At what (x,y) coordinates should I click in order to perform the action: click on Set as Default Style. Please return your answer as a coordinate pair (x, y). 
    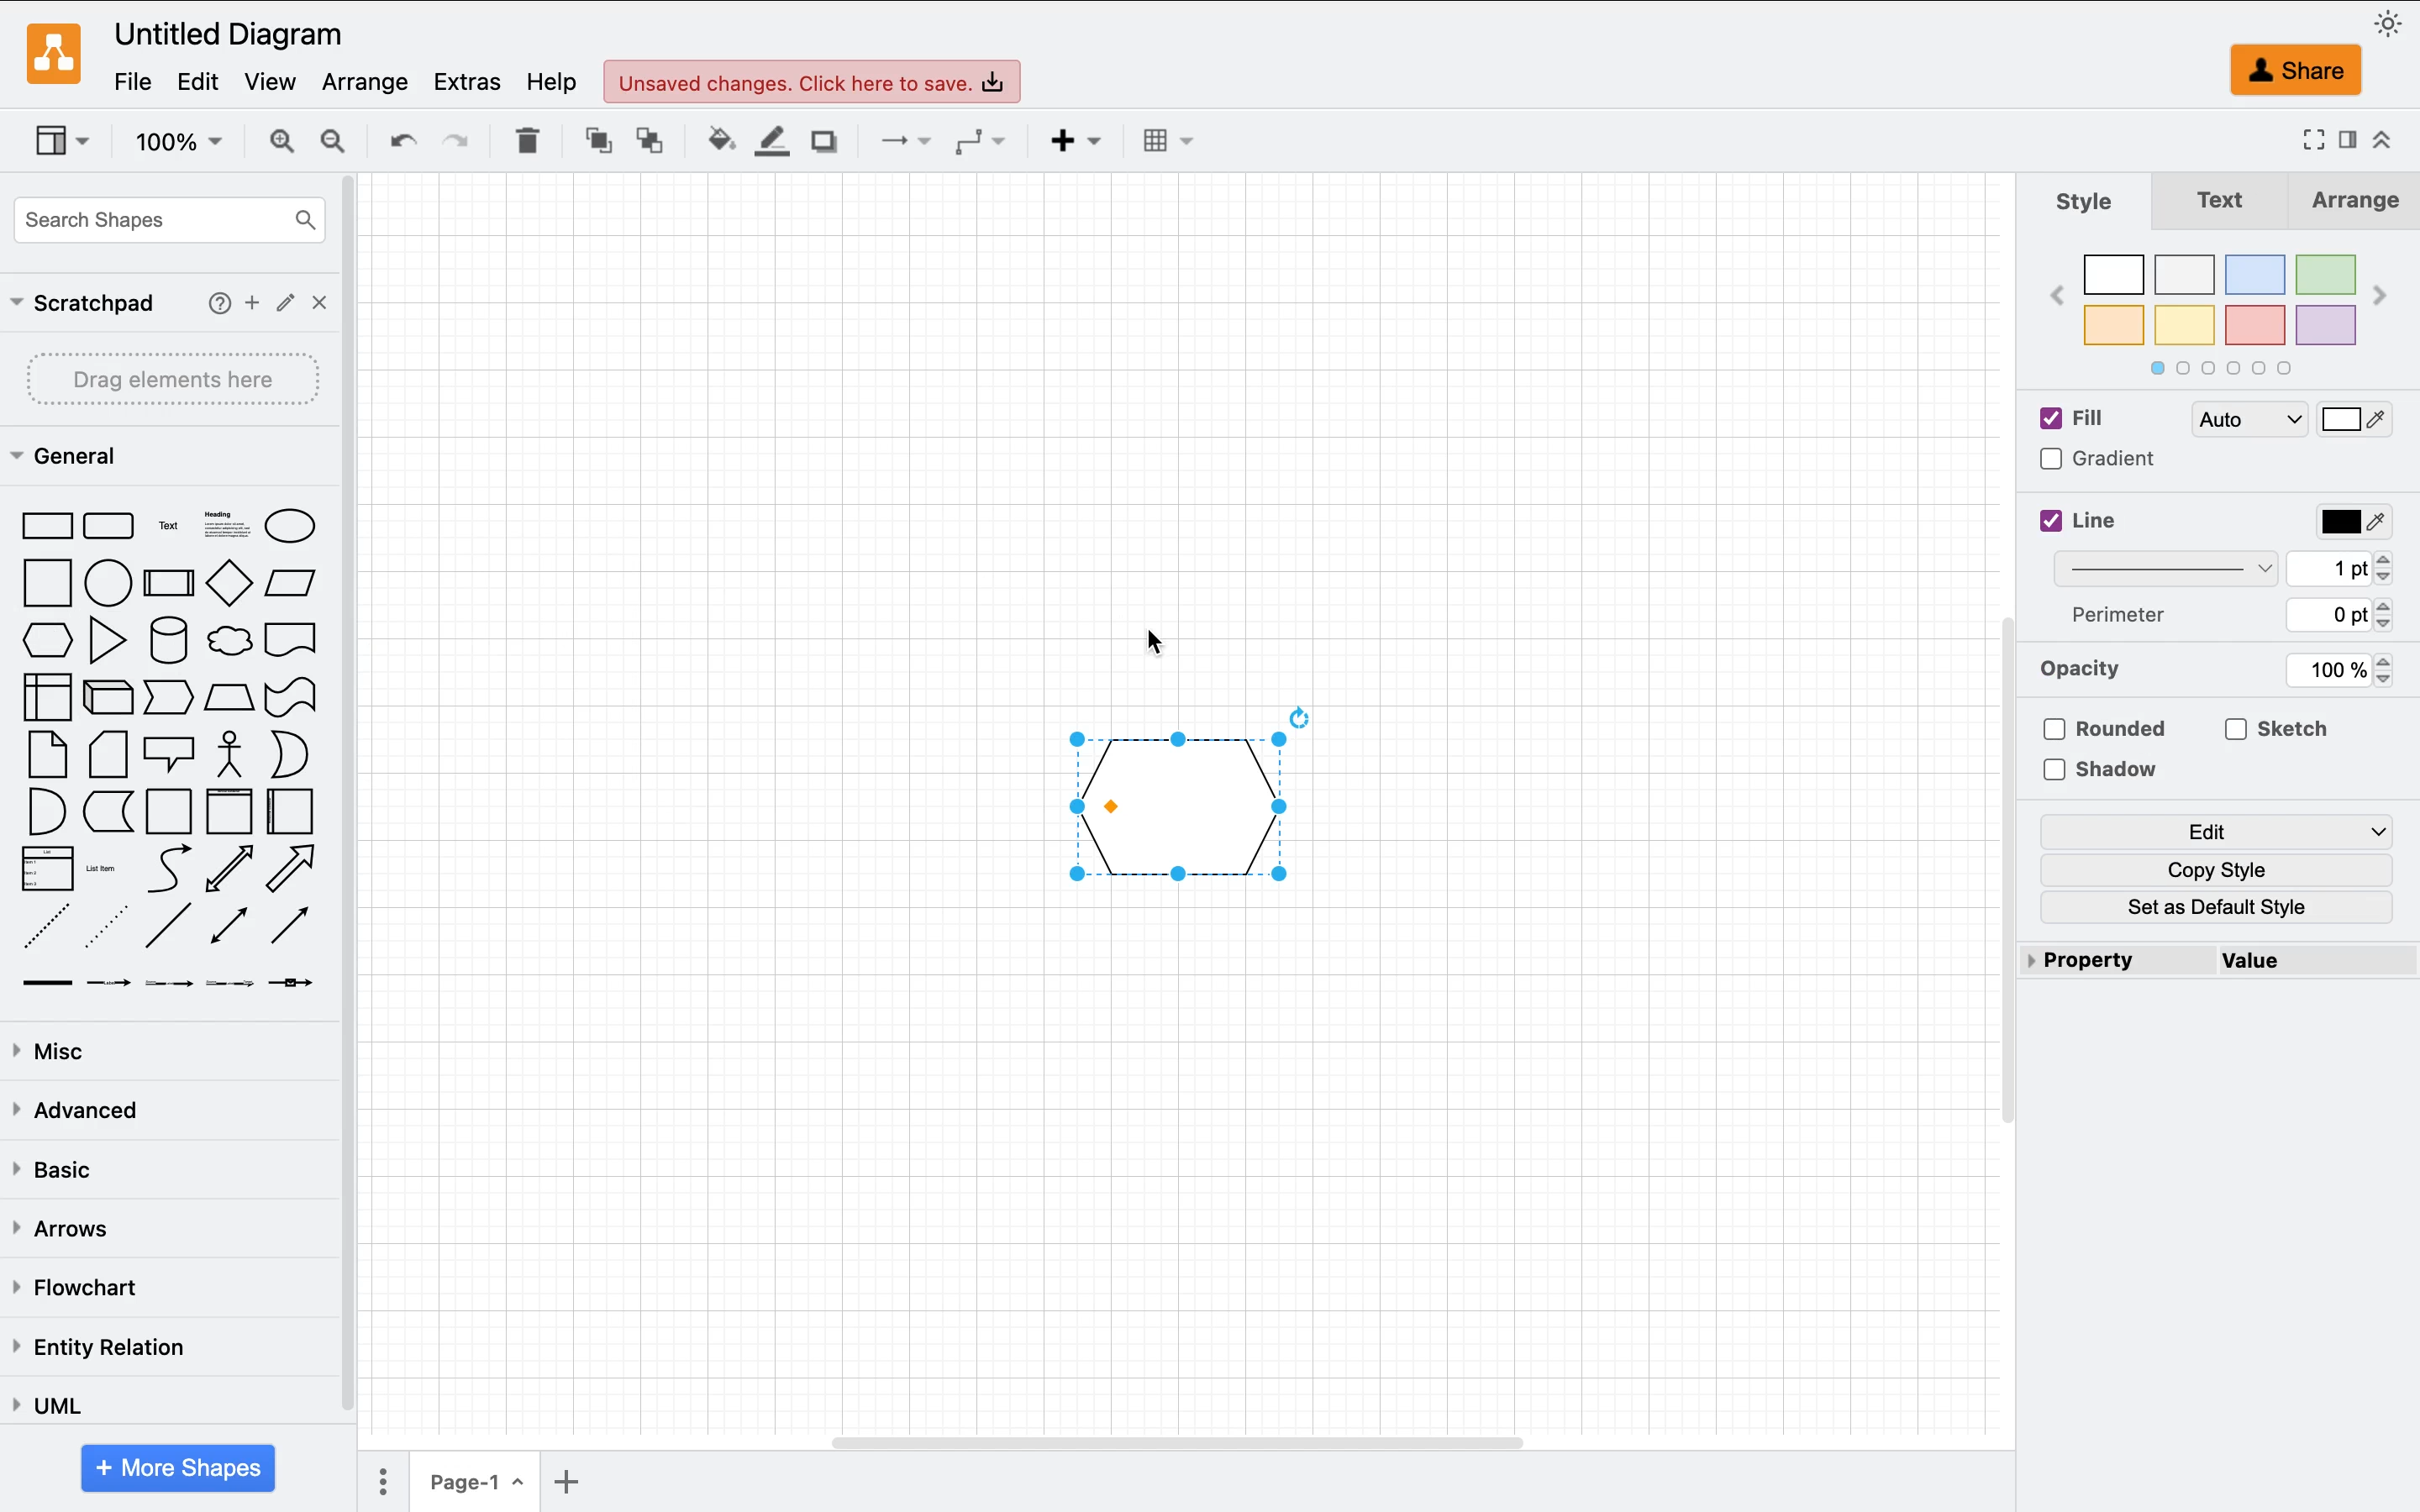
    Looking at the image, I should click on (2232, 910).